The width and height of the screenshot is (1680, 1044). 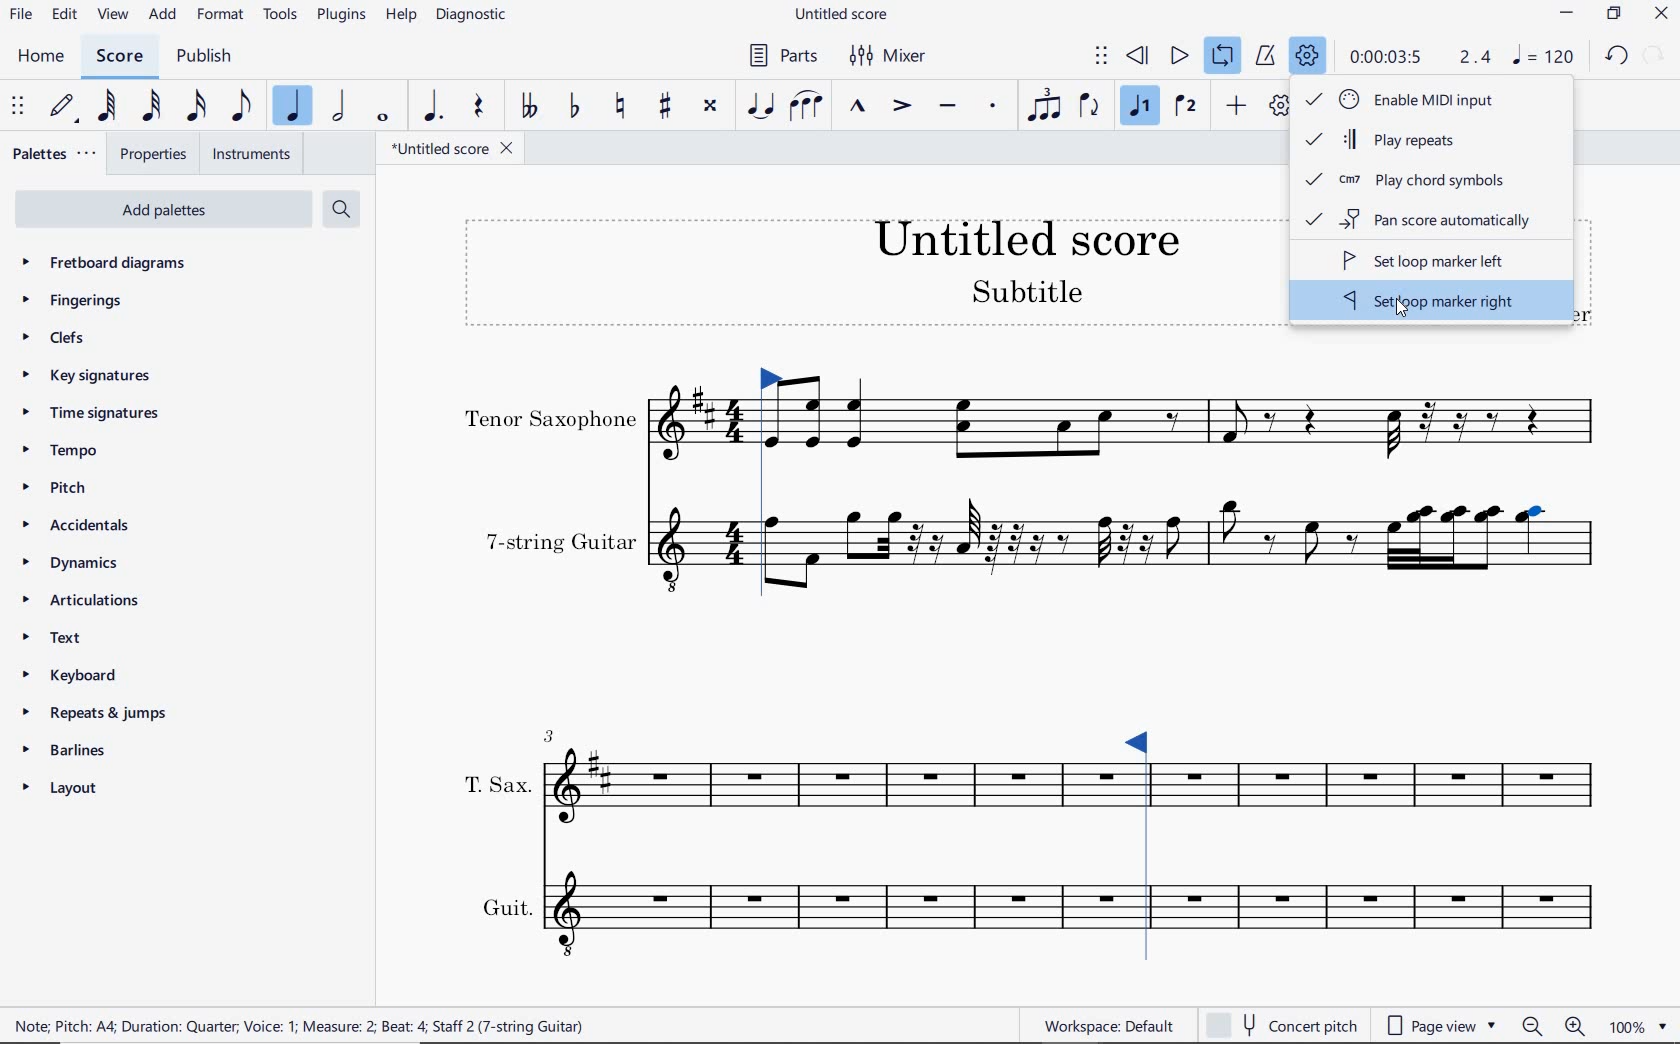 What do you see at coordinates (74, 301) in the screenshot?
I see `FINGERINGS` at bounding box center [74, 301].